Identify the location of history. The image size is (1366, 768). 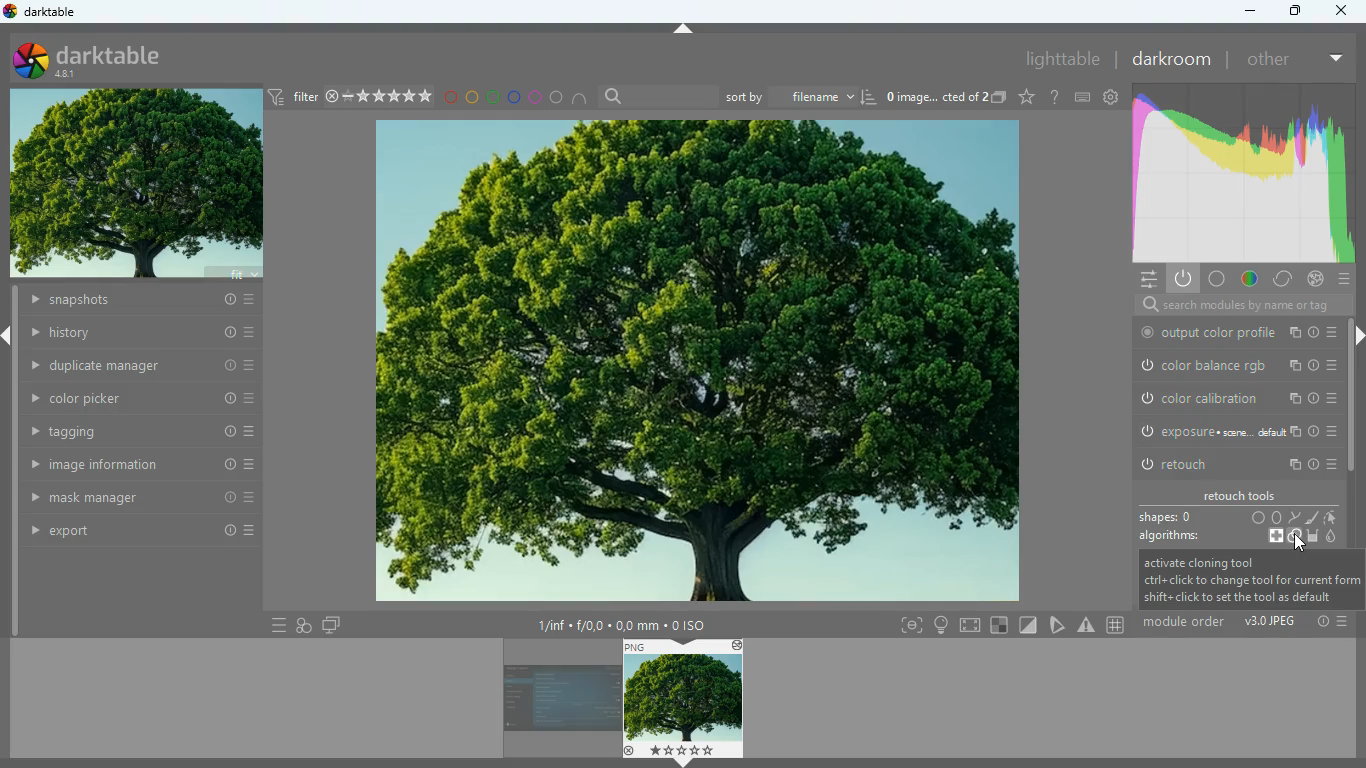
(145, 332).